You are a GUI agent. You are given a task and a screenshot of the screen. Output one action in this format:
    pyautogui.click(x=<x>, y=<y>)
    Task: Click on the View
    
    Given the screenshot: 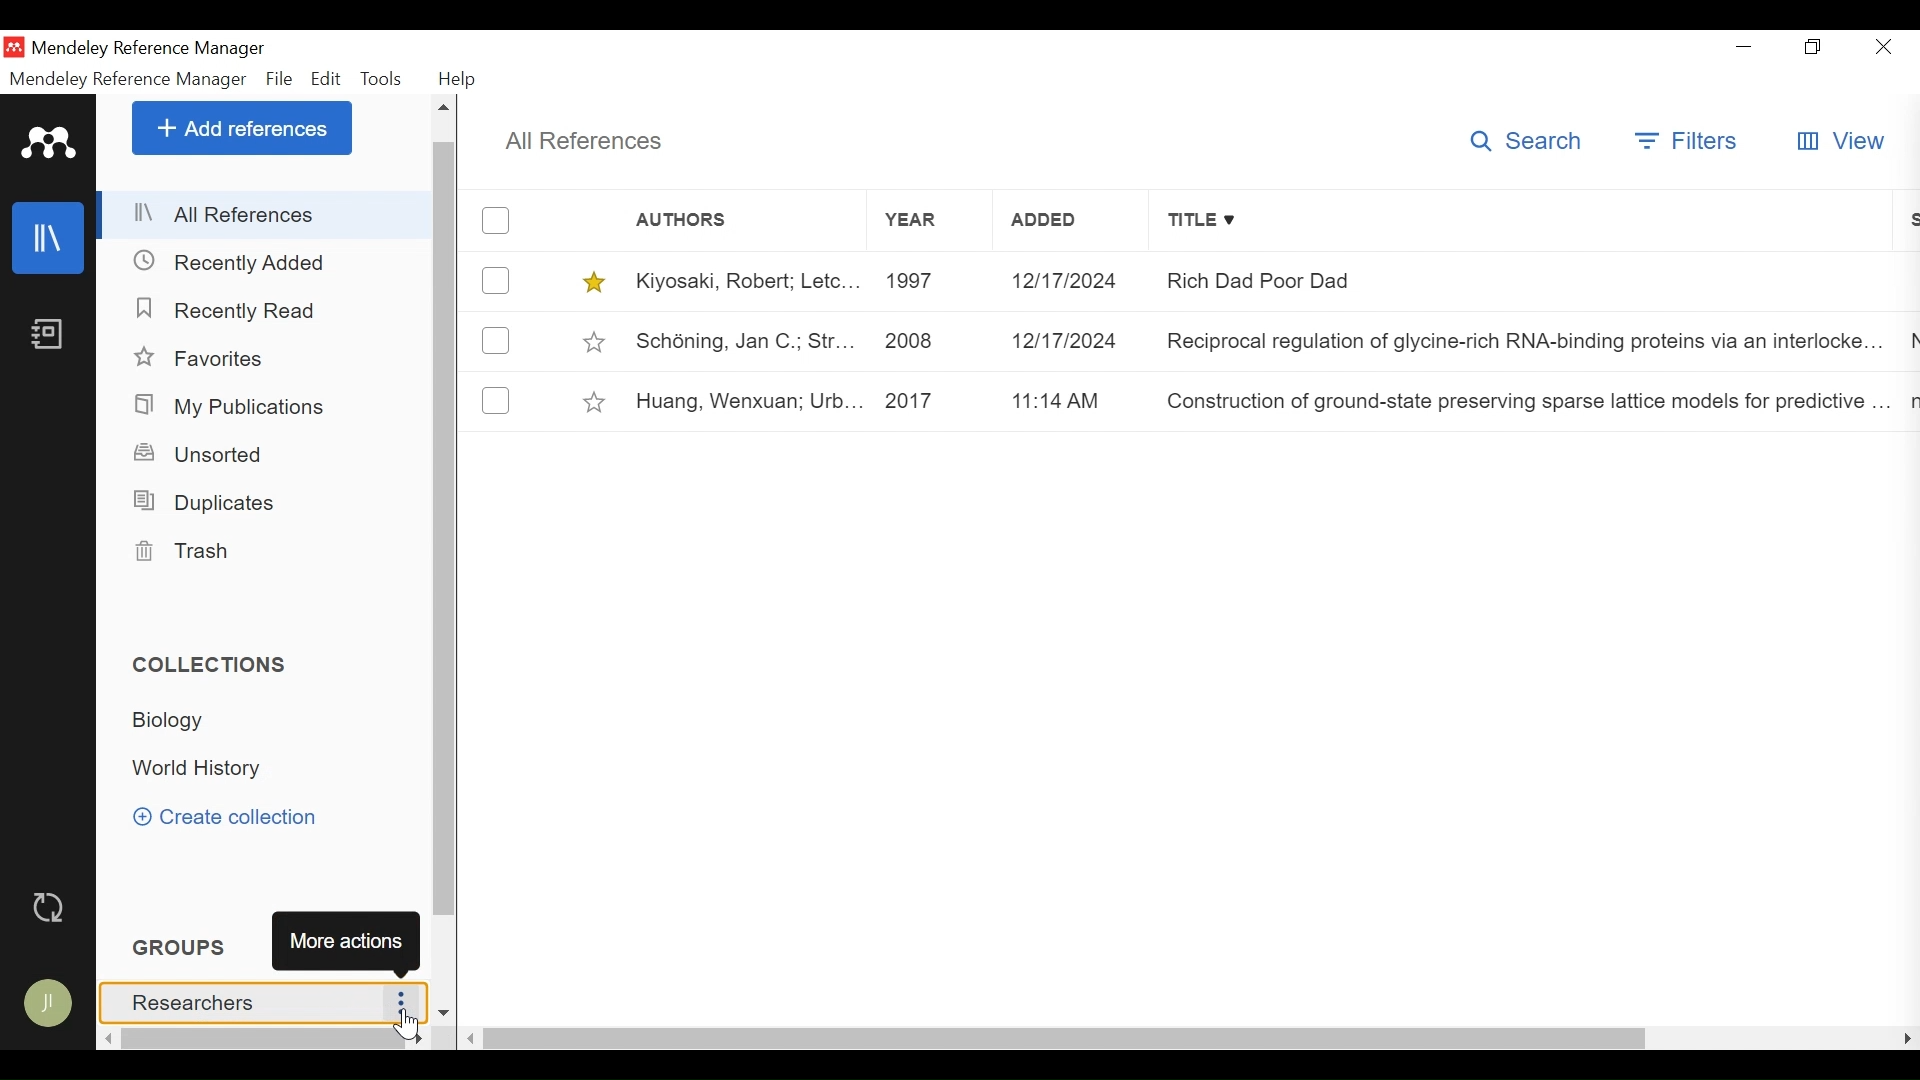 What is the action you would take?
    pyautogui.click(x=1839, y=140)
    